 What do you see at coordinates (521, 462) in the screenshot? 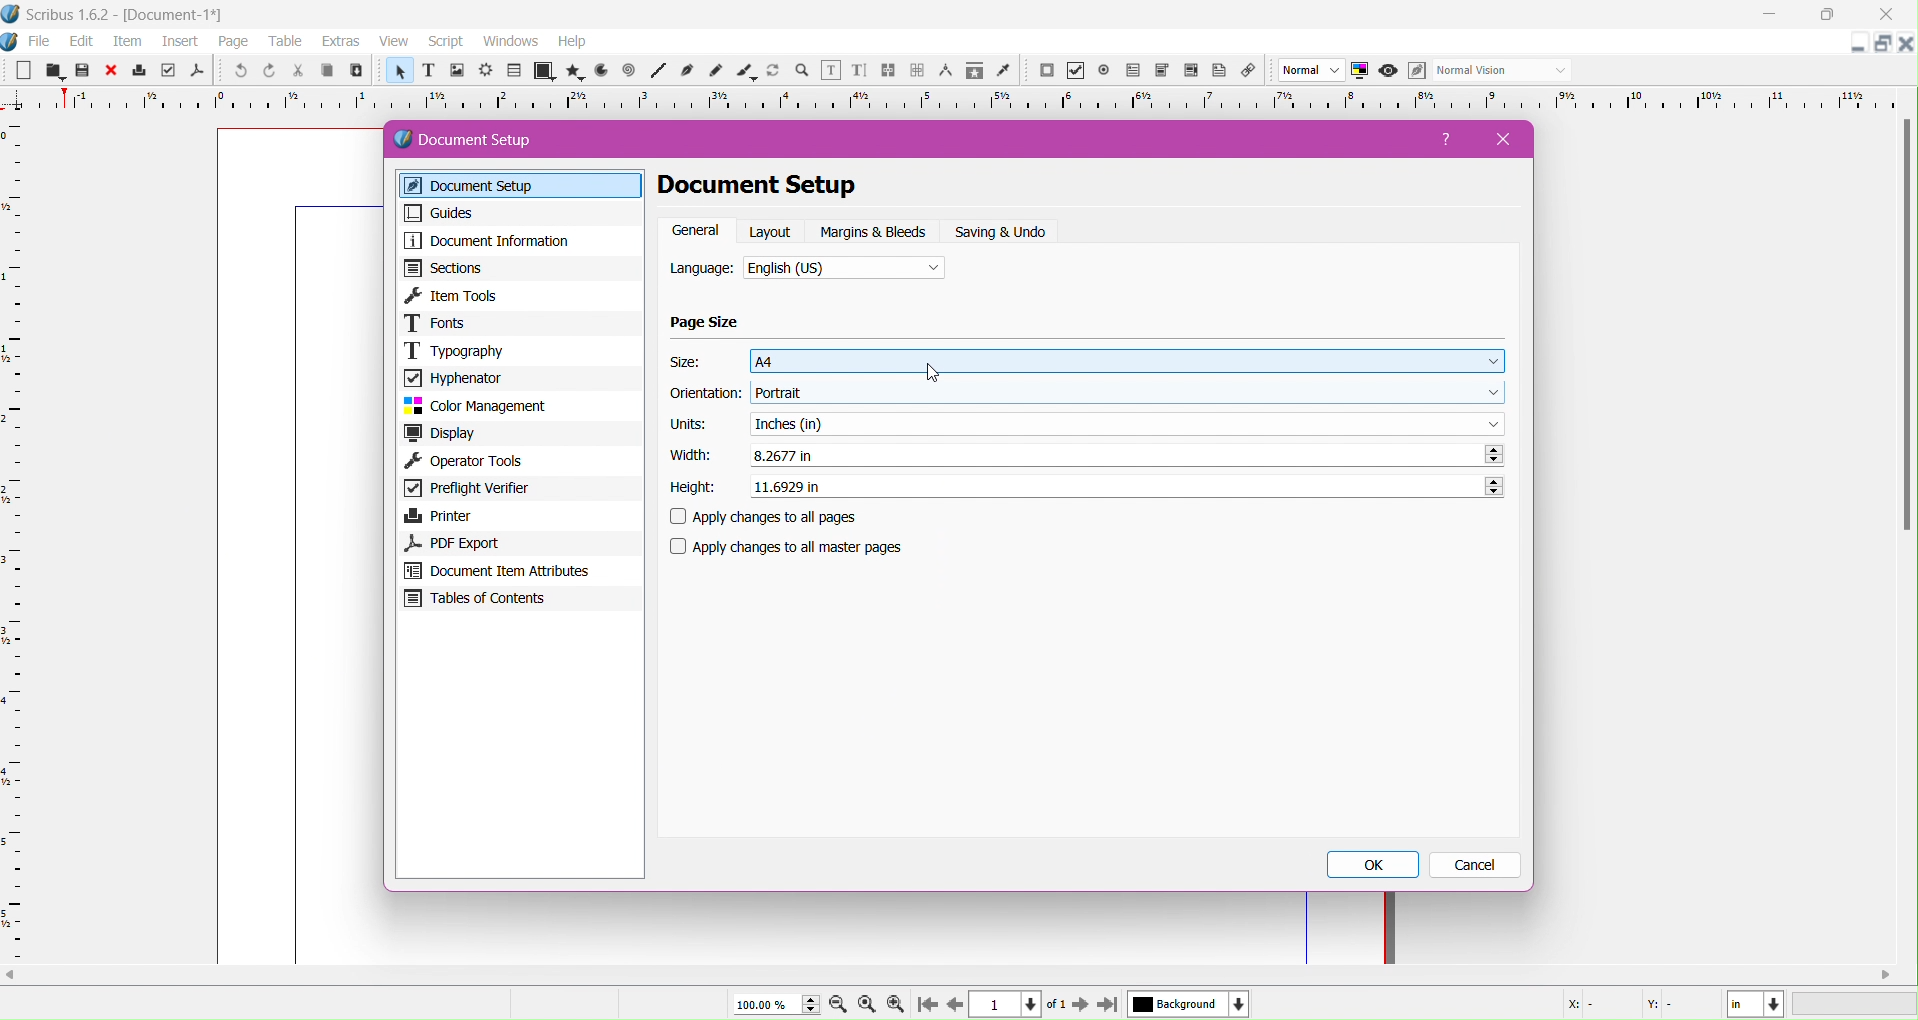
I see `Operator Tools` at bounding box center [521, 462].